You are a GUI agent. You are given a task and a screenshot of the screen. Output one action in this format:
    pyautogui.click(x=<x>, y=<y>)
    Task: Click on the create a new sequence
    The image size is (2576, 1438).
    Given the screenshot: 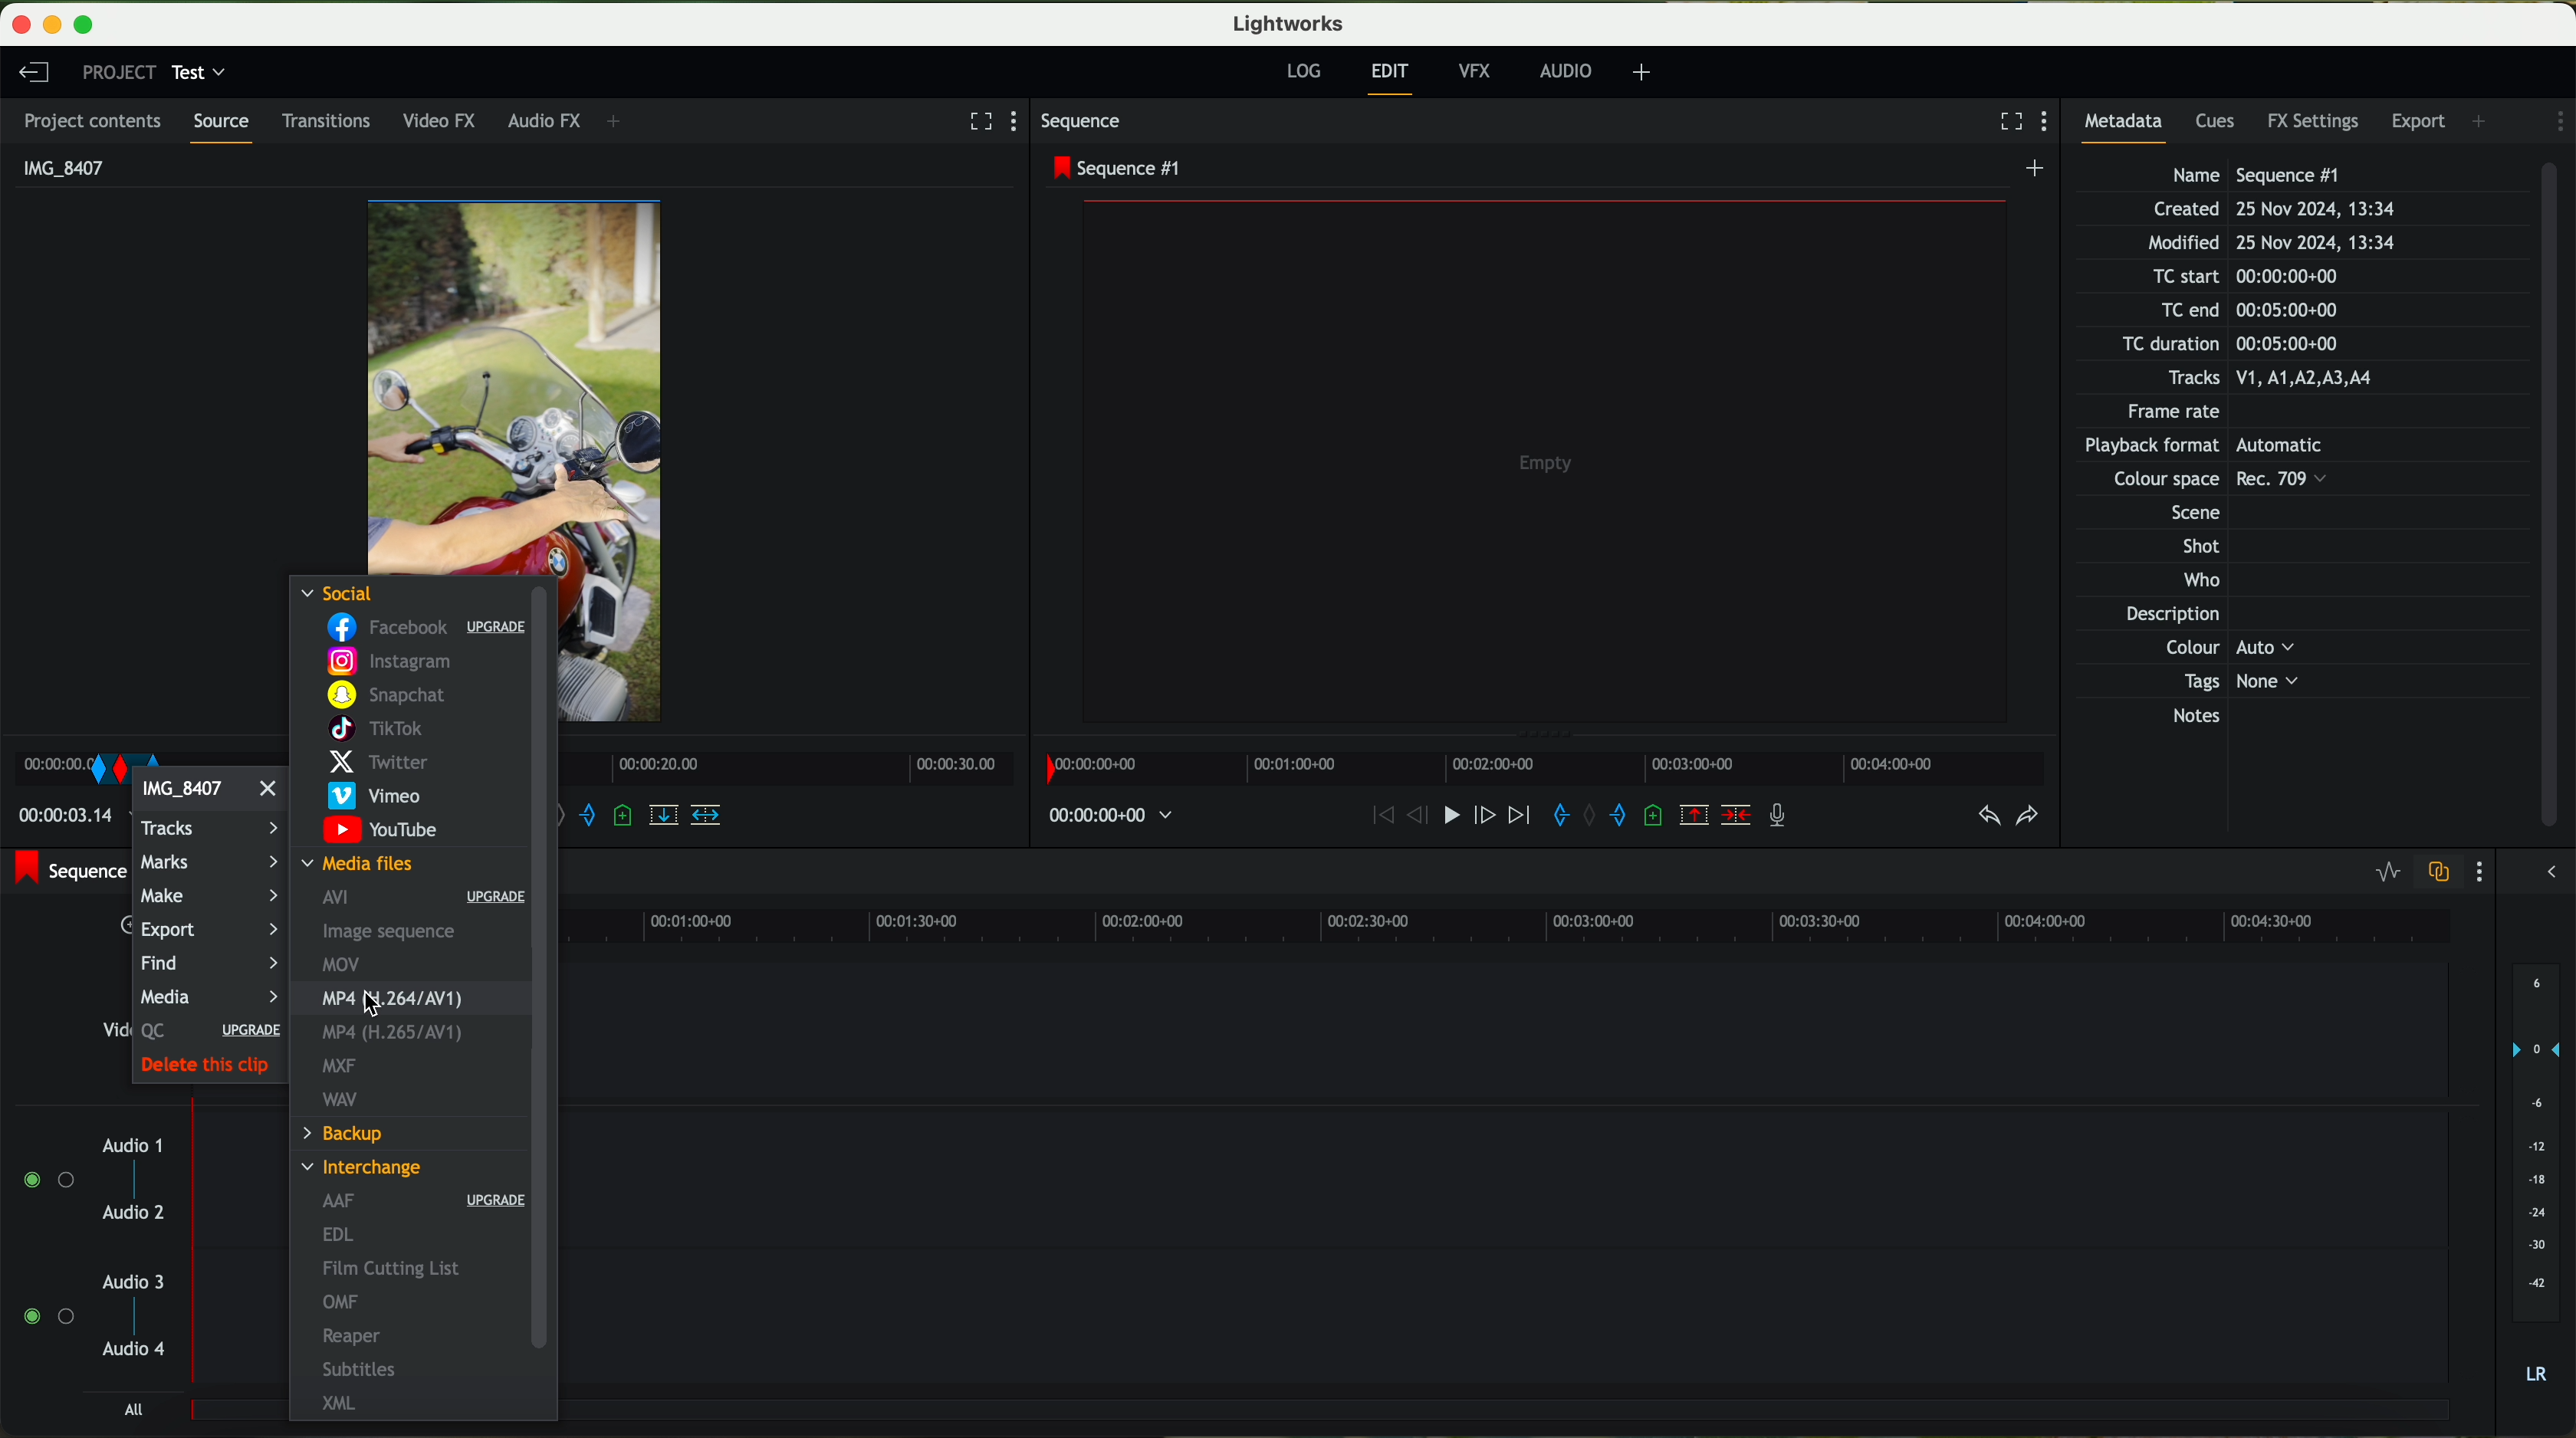 What is the action you would take?
    pyautogui.click(x=2036, y=171)
    